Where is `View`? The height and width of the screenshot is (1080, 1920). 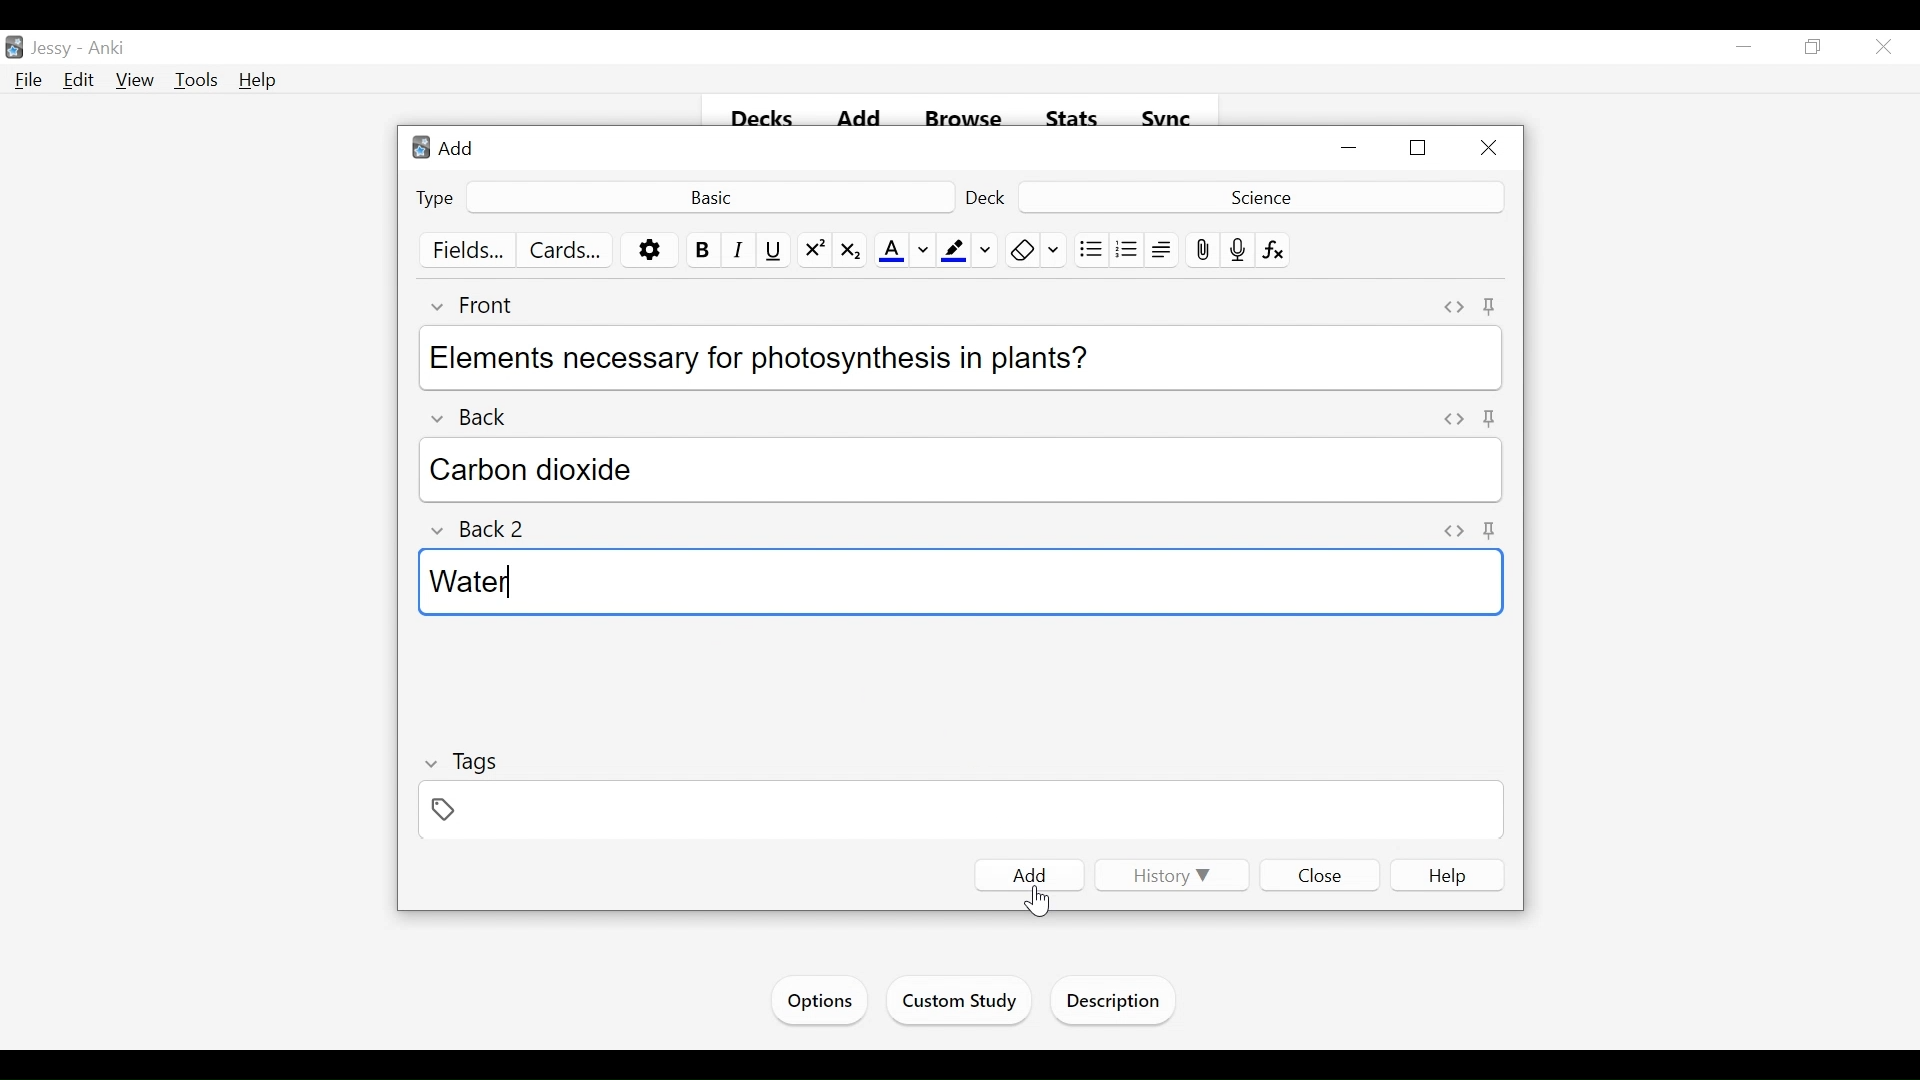
View is located at coordinates (136, 81).